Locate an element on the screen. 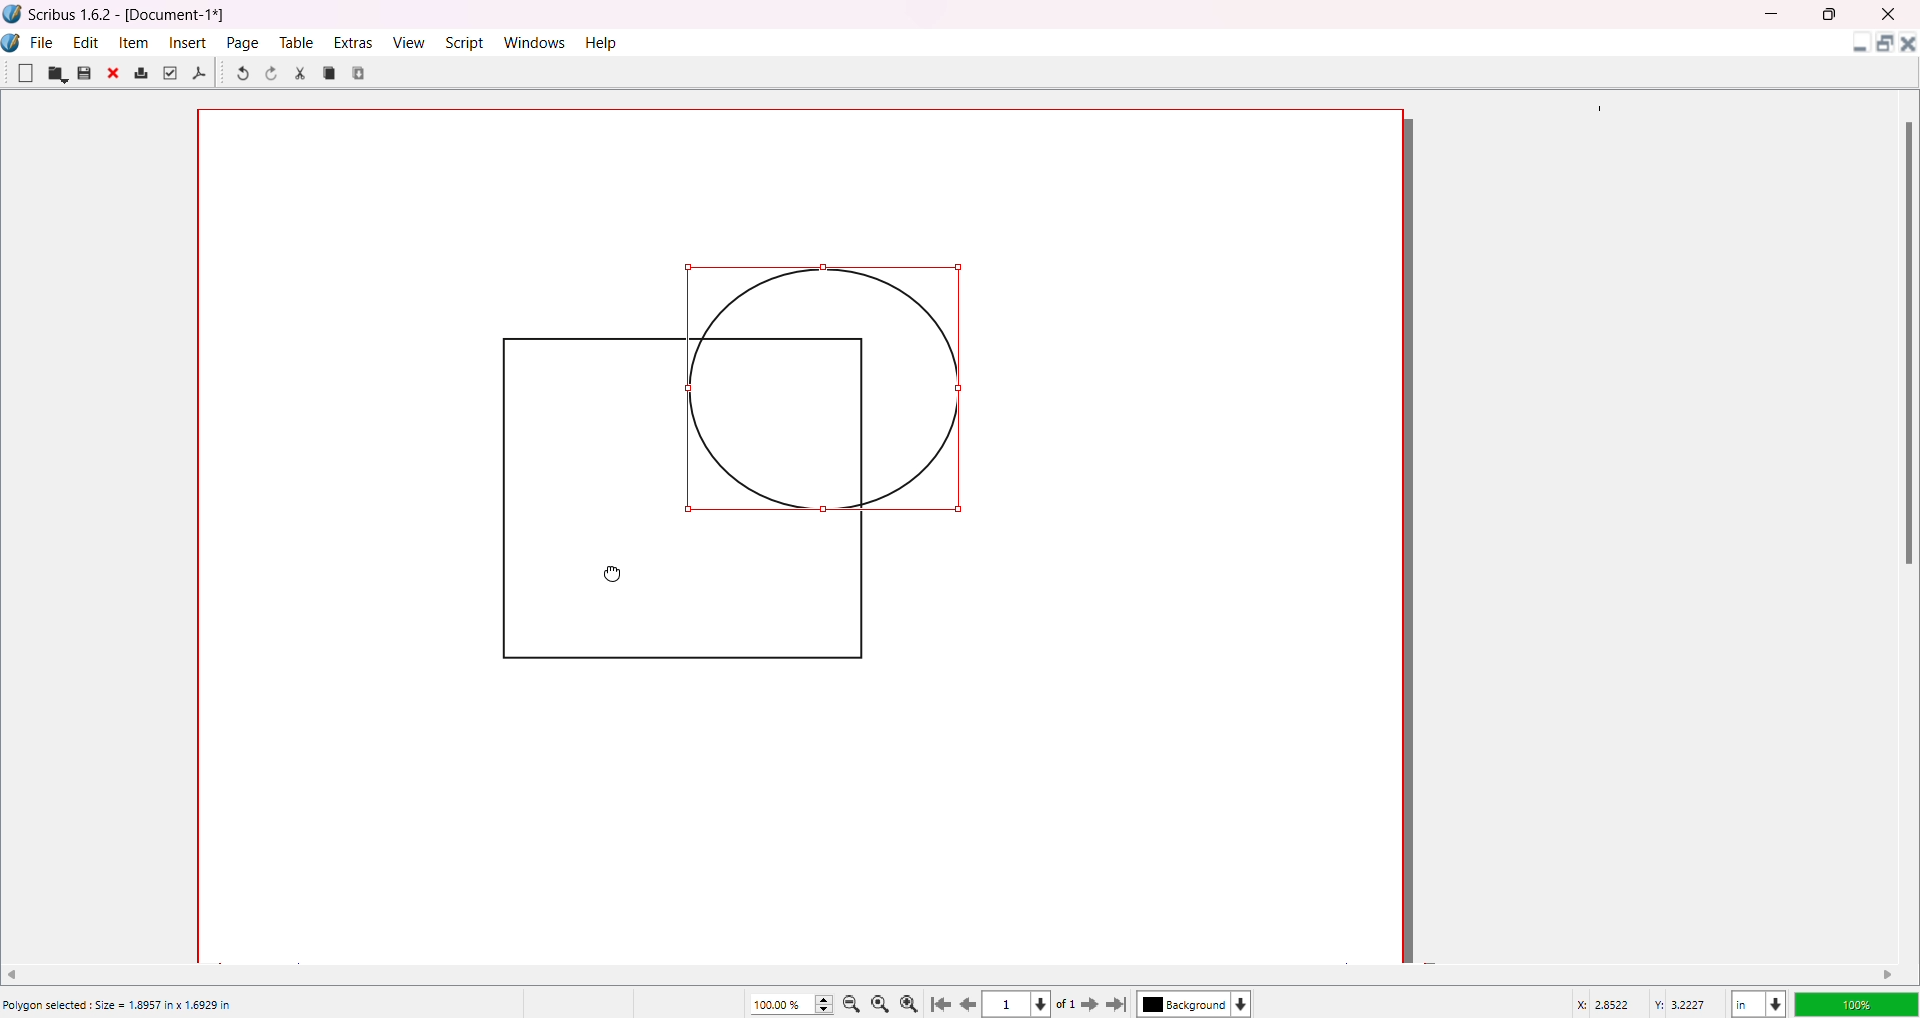 This screenshot has height=1018, width=1920. Windows is located at coordinates (538, 42).